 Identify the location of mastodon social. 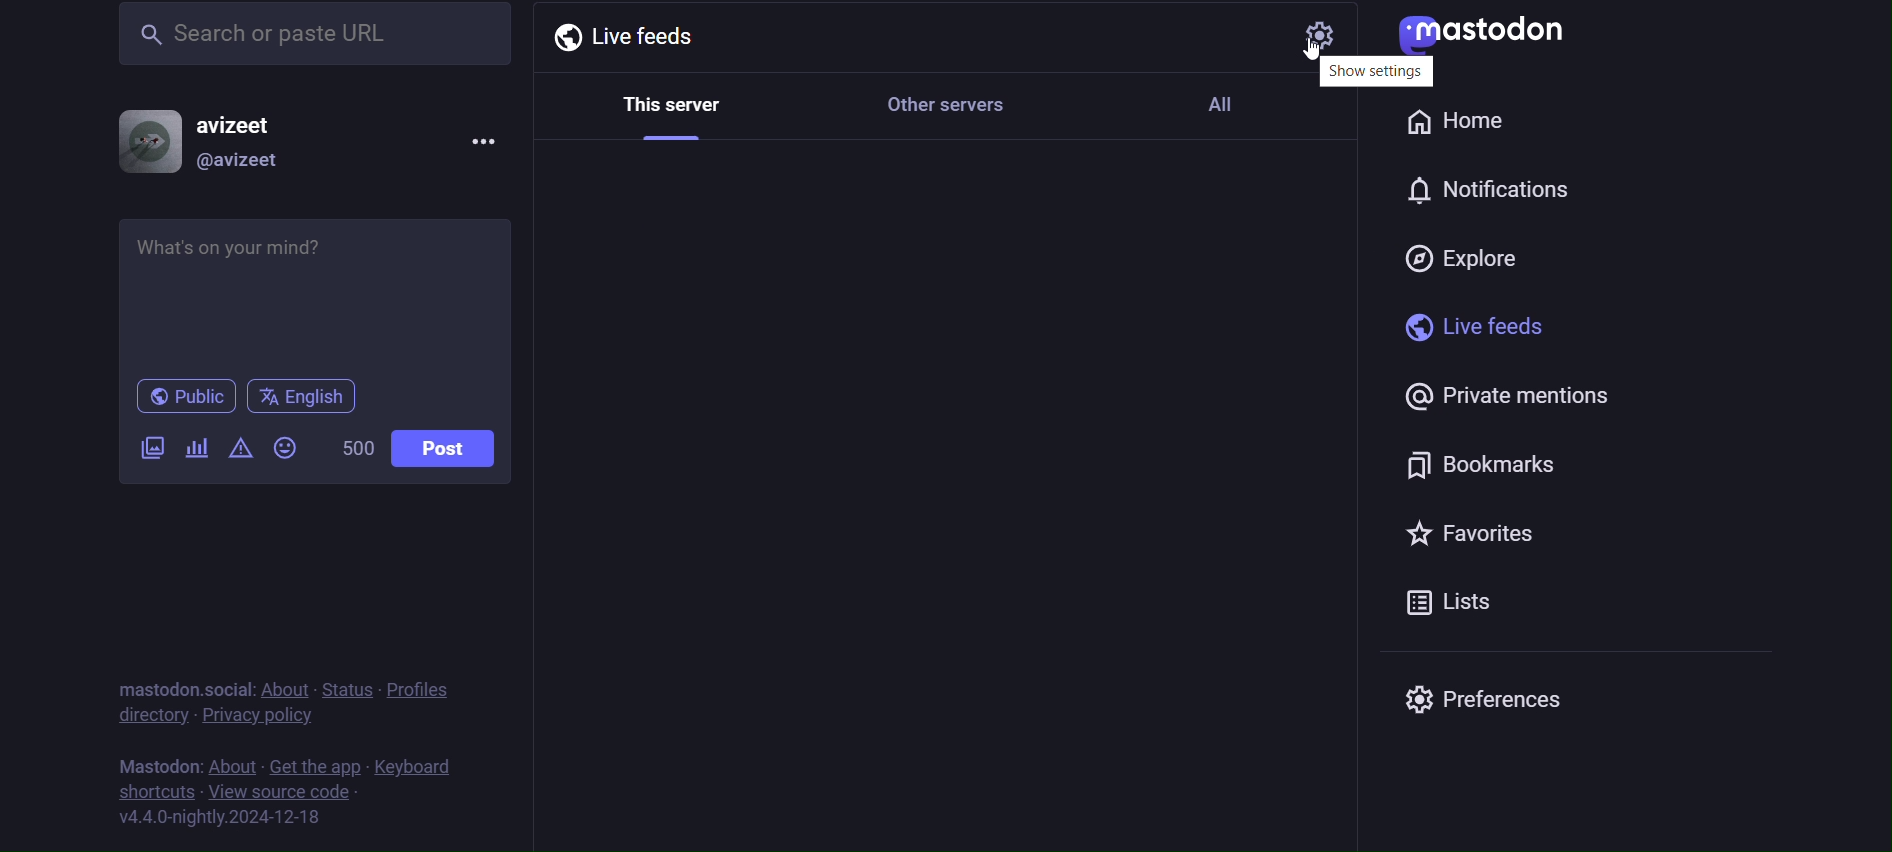
(175, 684).